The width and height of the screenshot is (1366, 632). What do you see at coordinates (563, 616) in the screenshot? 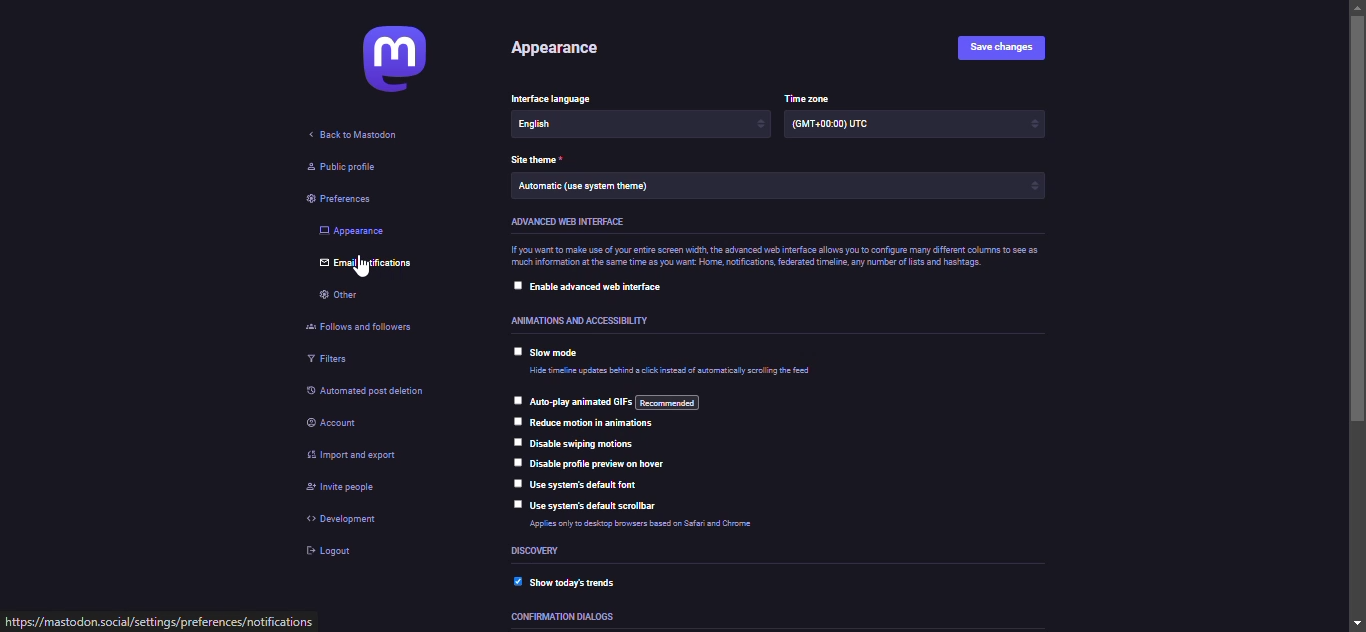
I see `dialoges` at bounding box center [563, 616].